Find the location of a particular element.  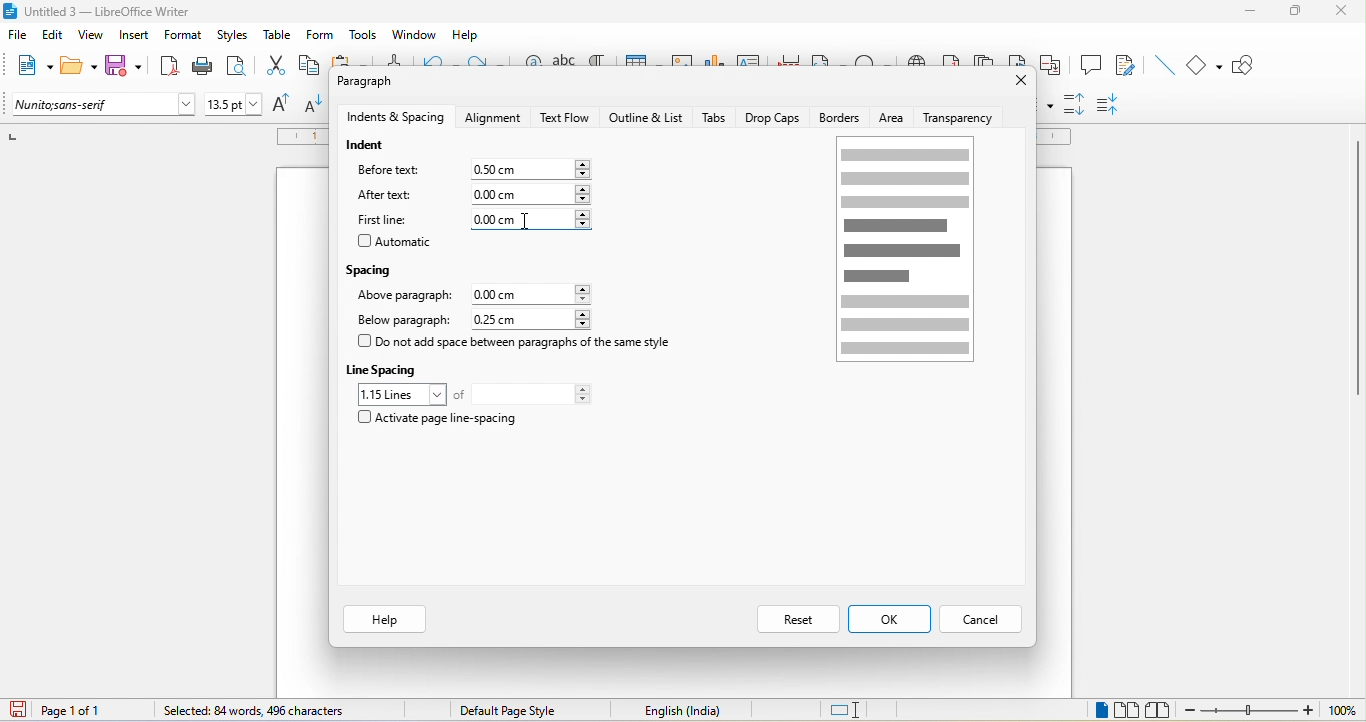

cancel is located at coordinates (981, 619).